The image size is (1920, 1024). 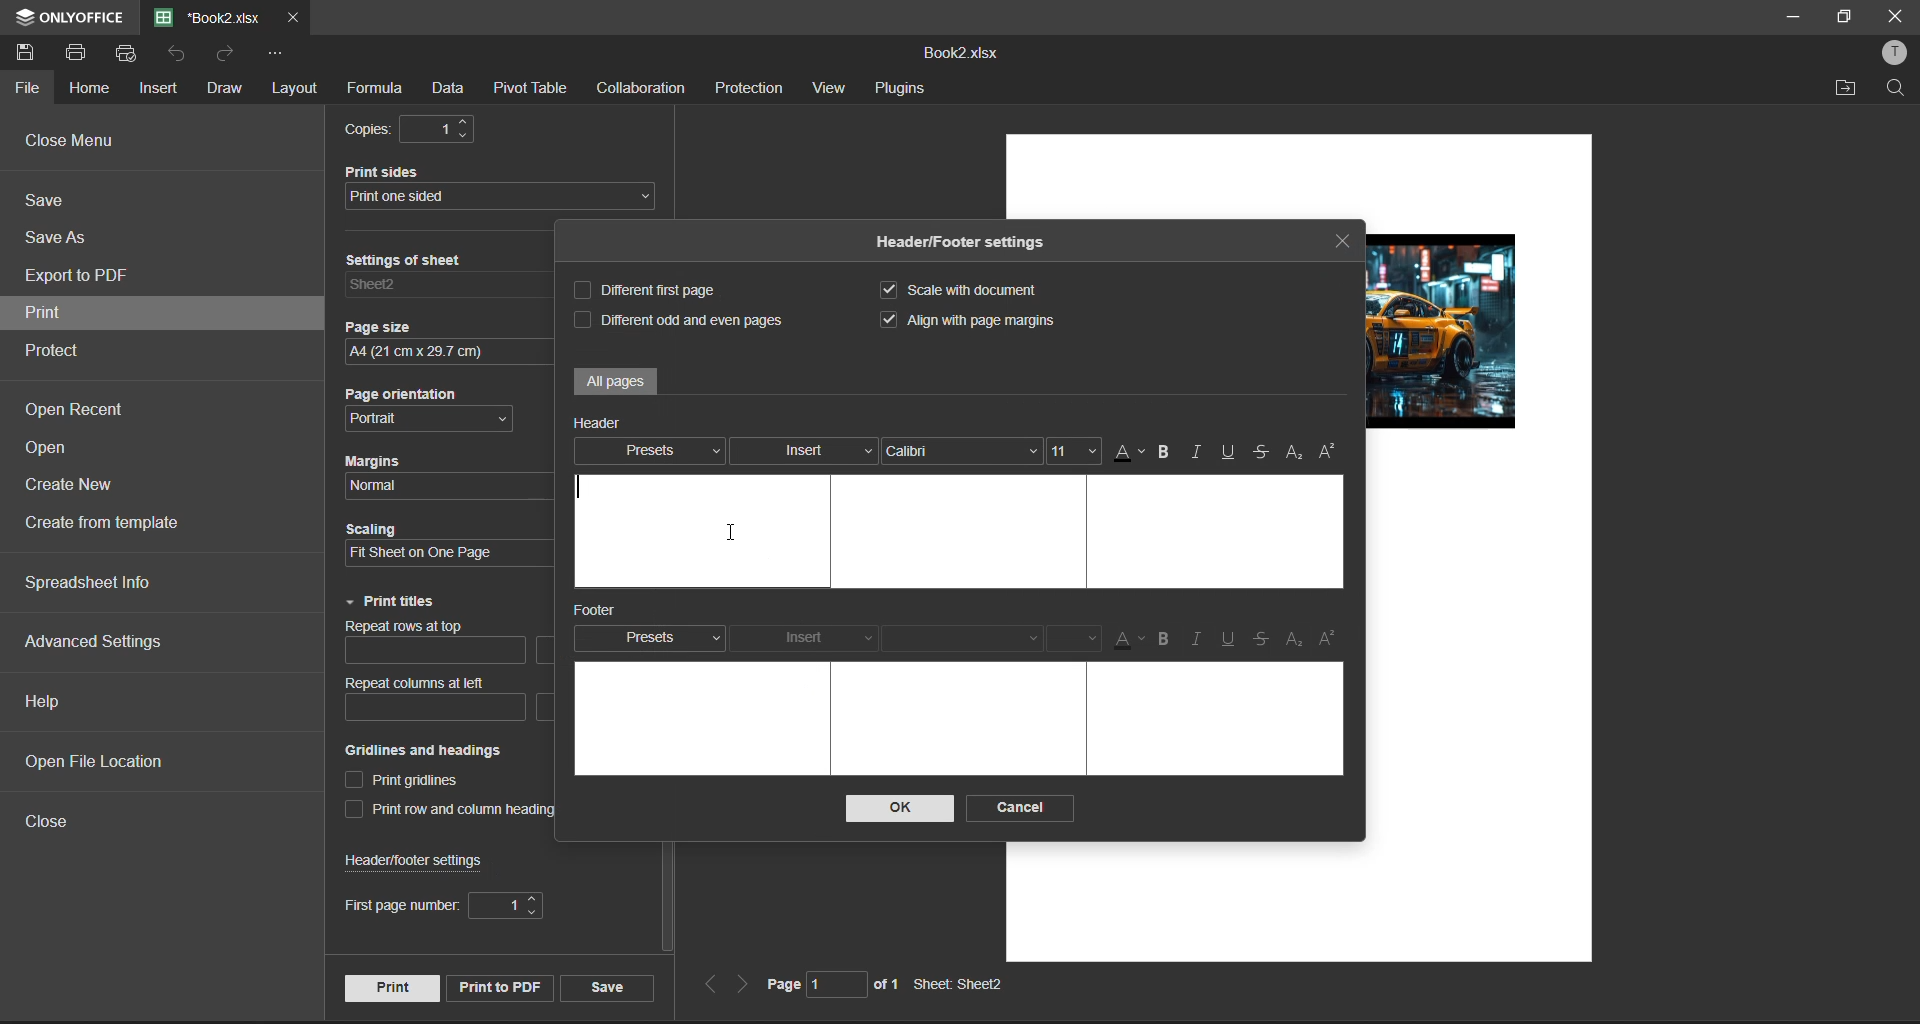 I want to click on ok, so click(x=894, y=809).